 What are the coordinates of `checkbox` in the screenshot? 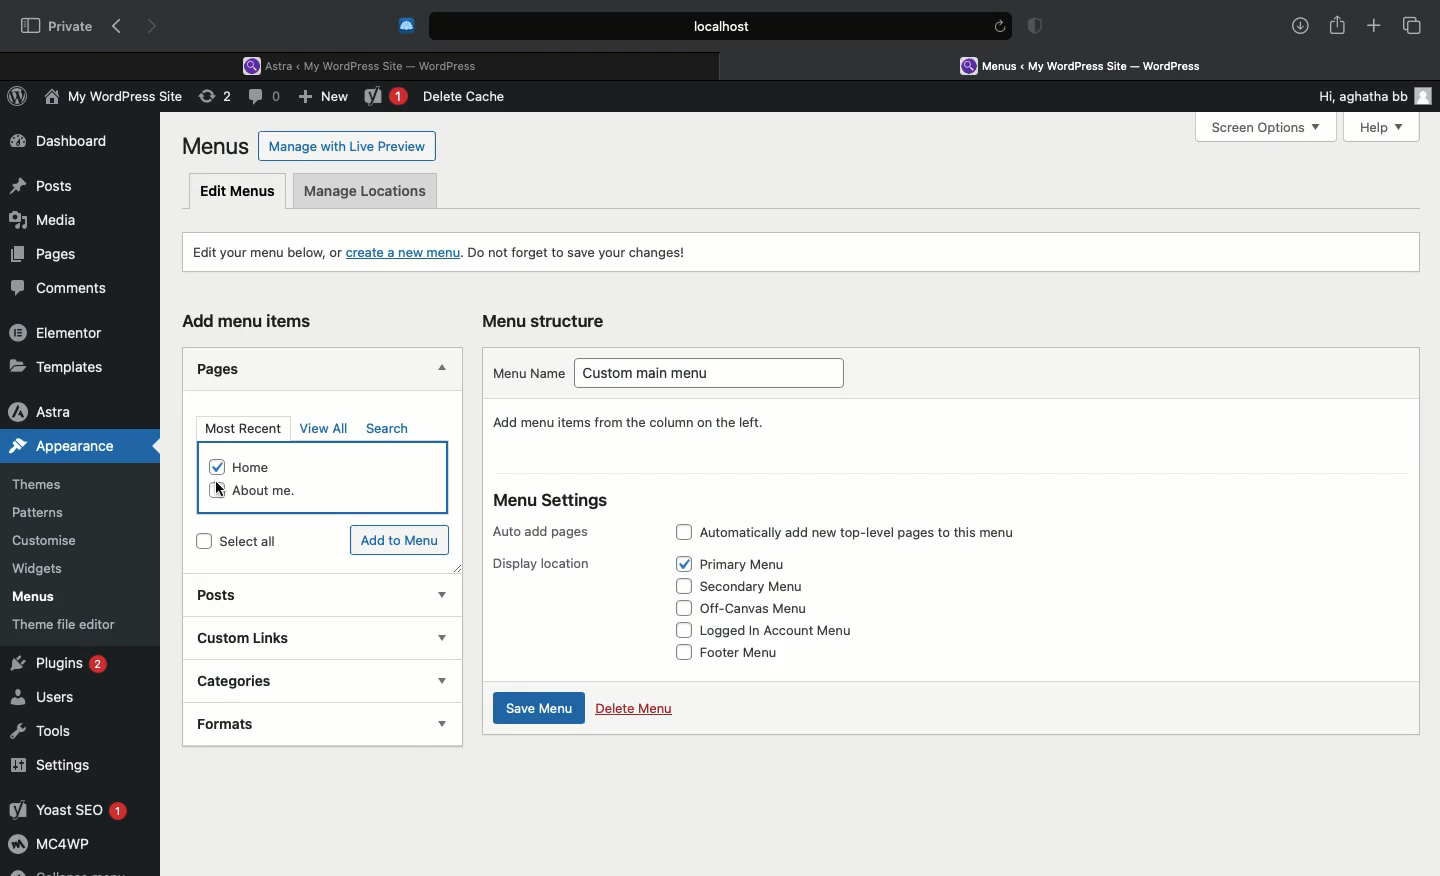 It's located at (215, 491).